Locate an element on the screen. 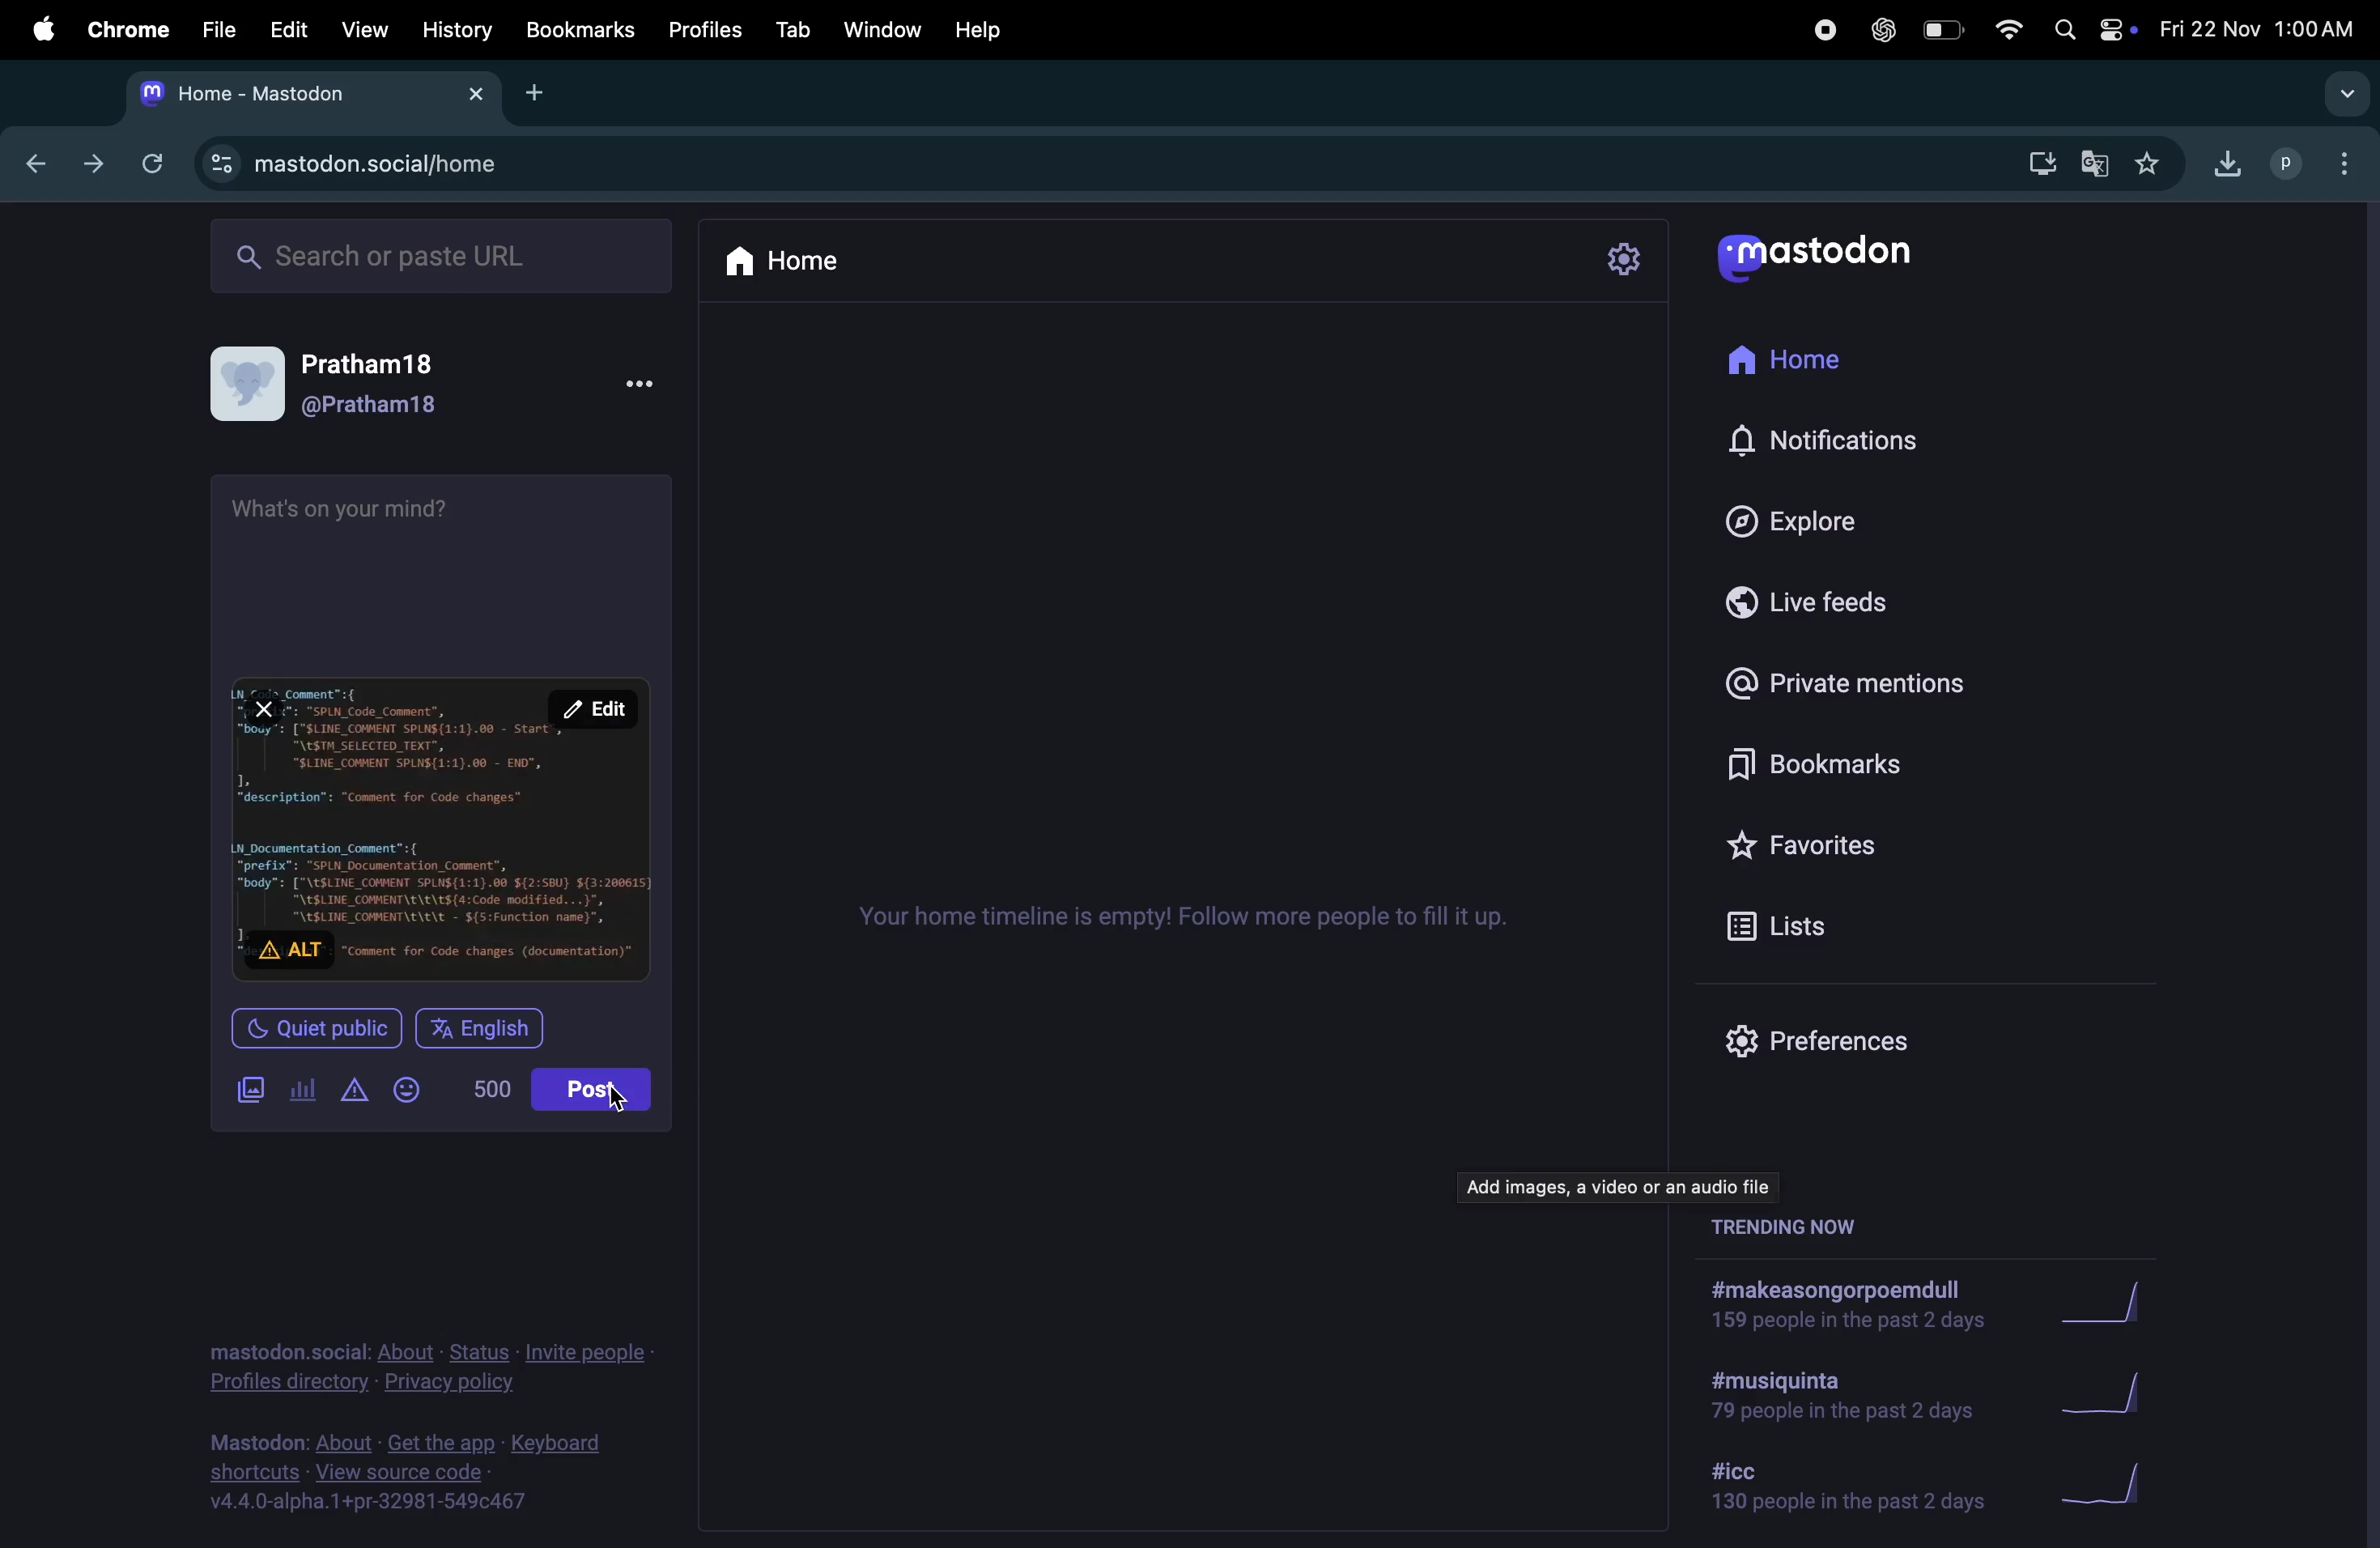 The image size is (2380, 1548). options is located at coordinates (2339, 158).